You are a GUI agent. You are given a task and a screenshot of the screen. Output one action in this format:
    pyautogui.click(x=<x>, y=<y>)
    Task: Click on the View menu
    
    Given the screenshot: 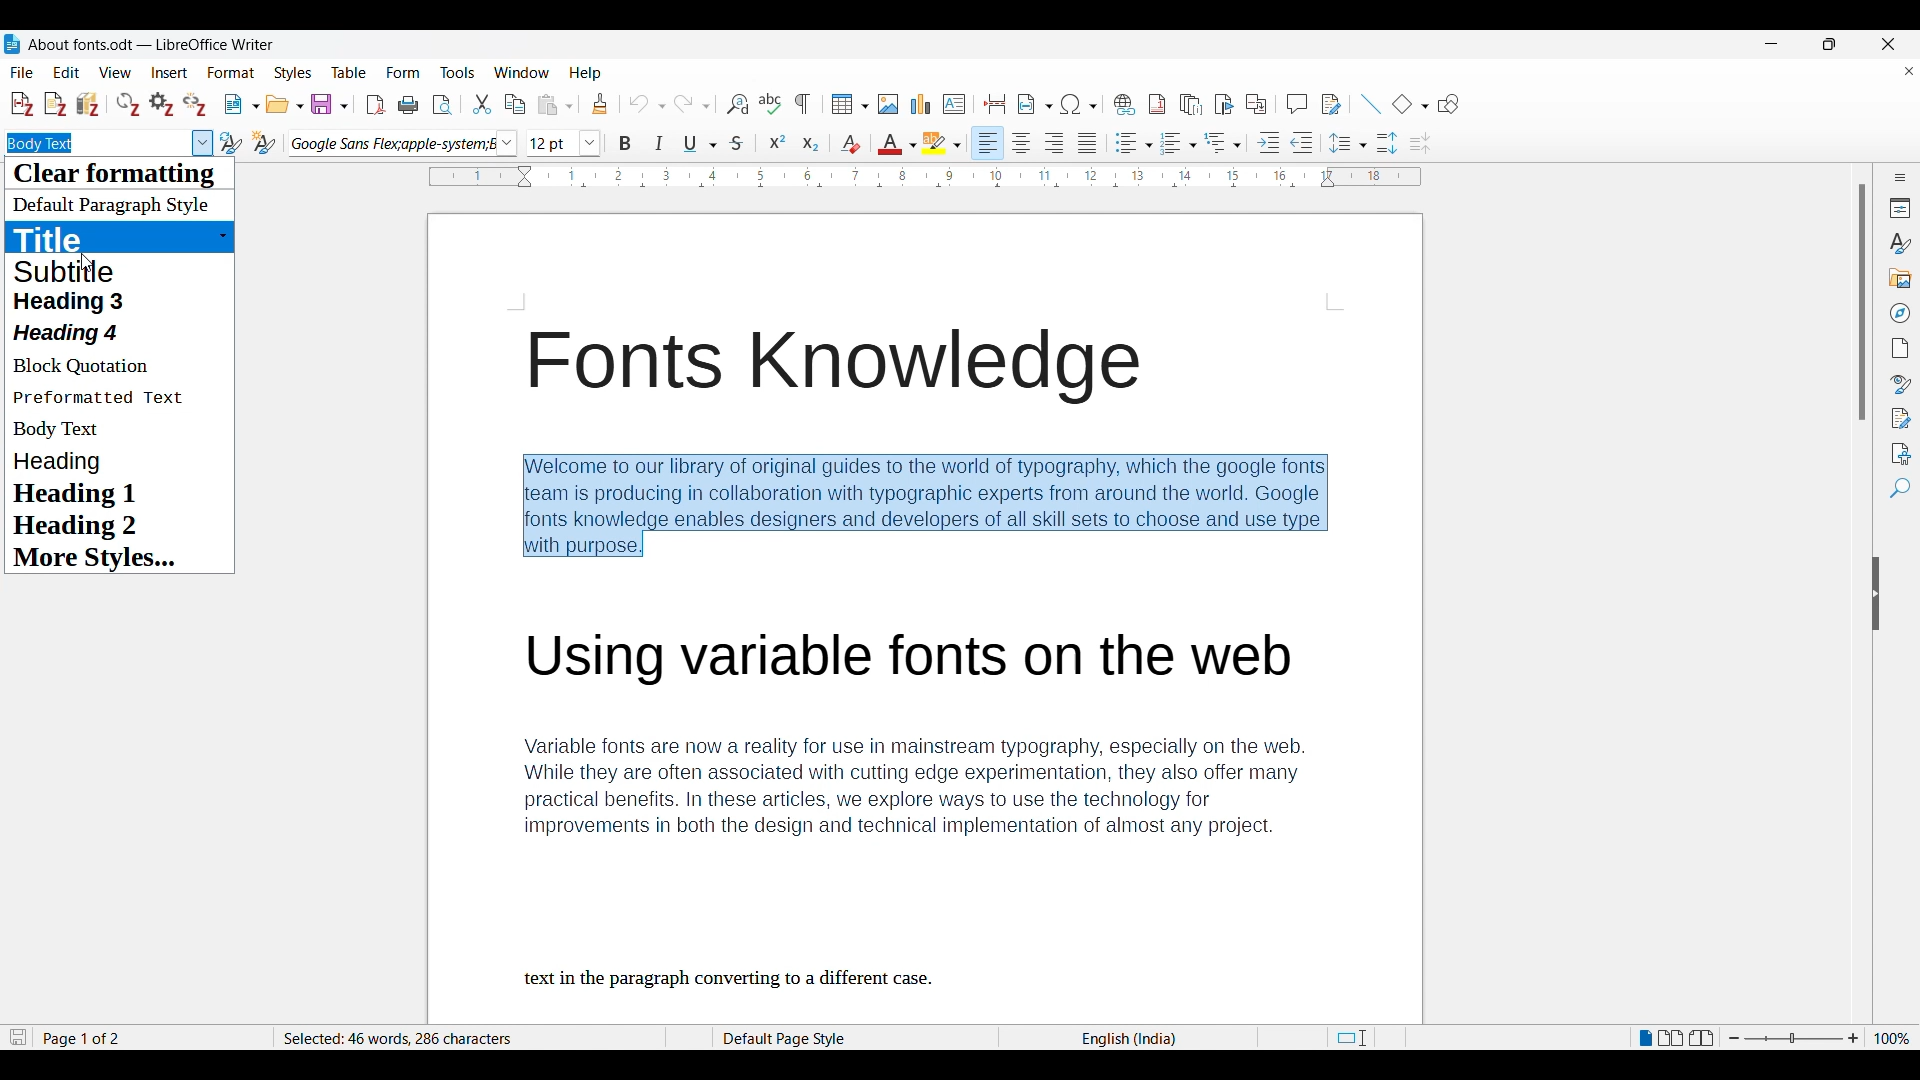 What is the action you would take?
    pyautogui.click(x=116, y=73)
    